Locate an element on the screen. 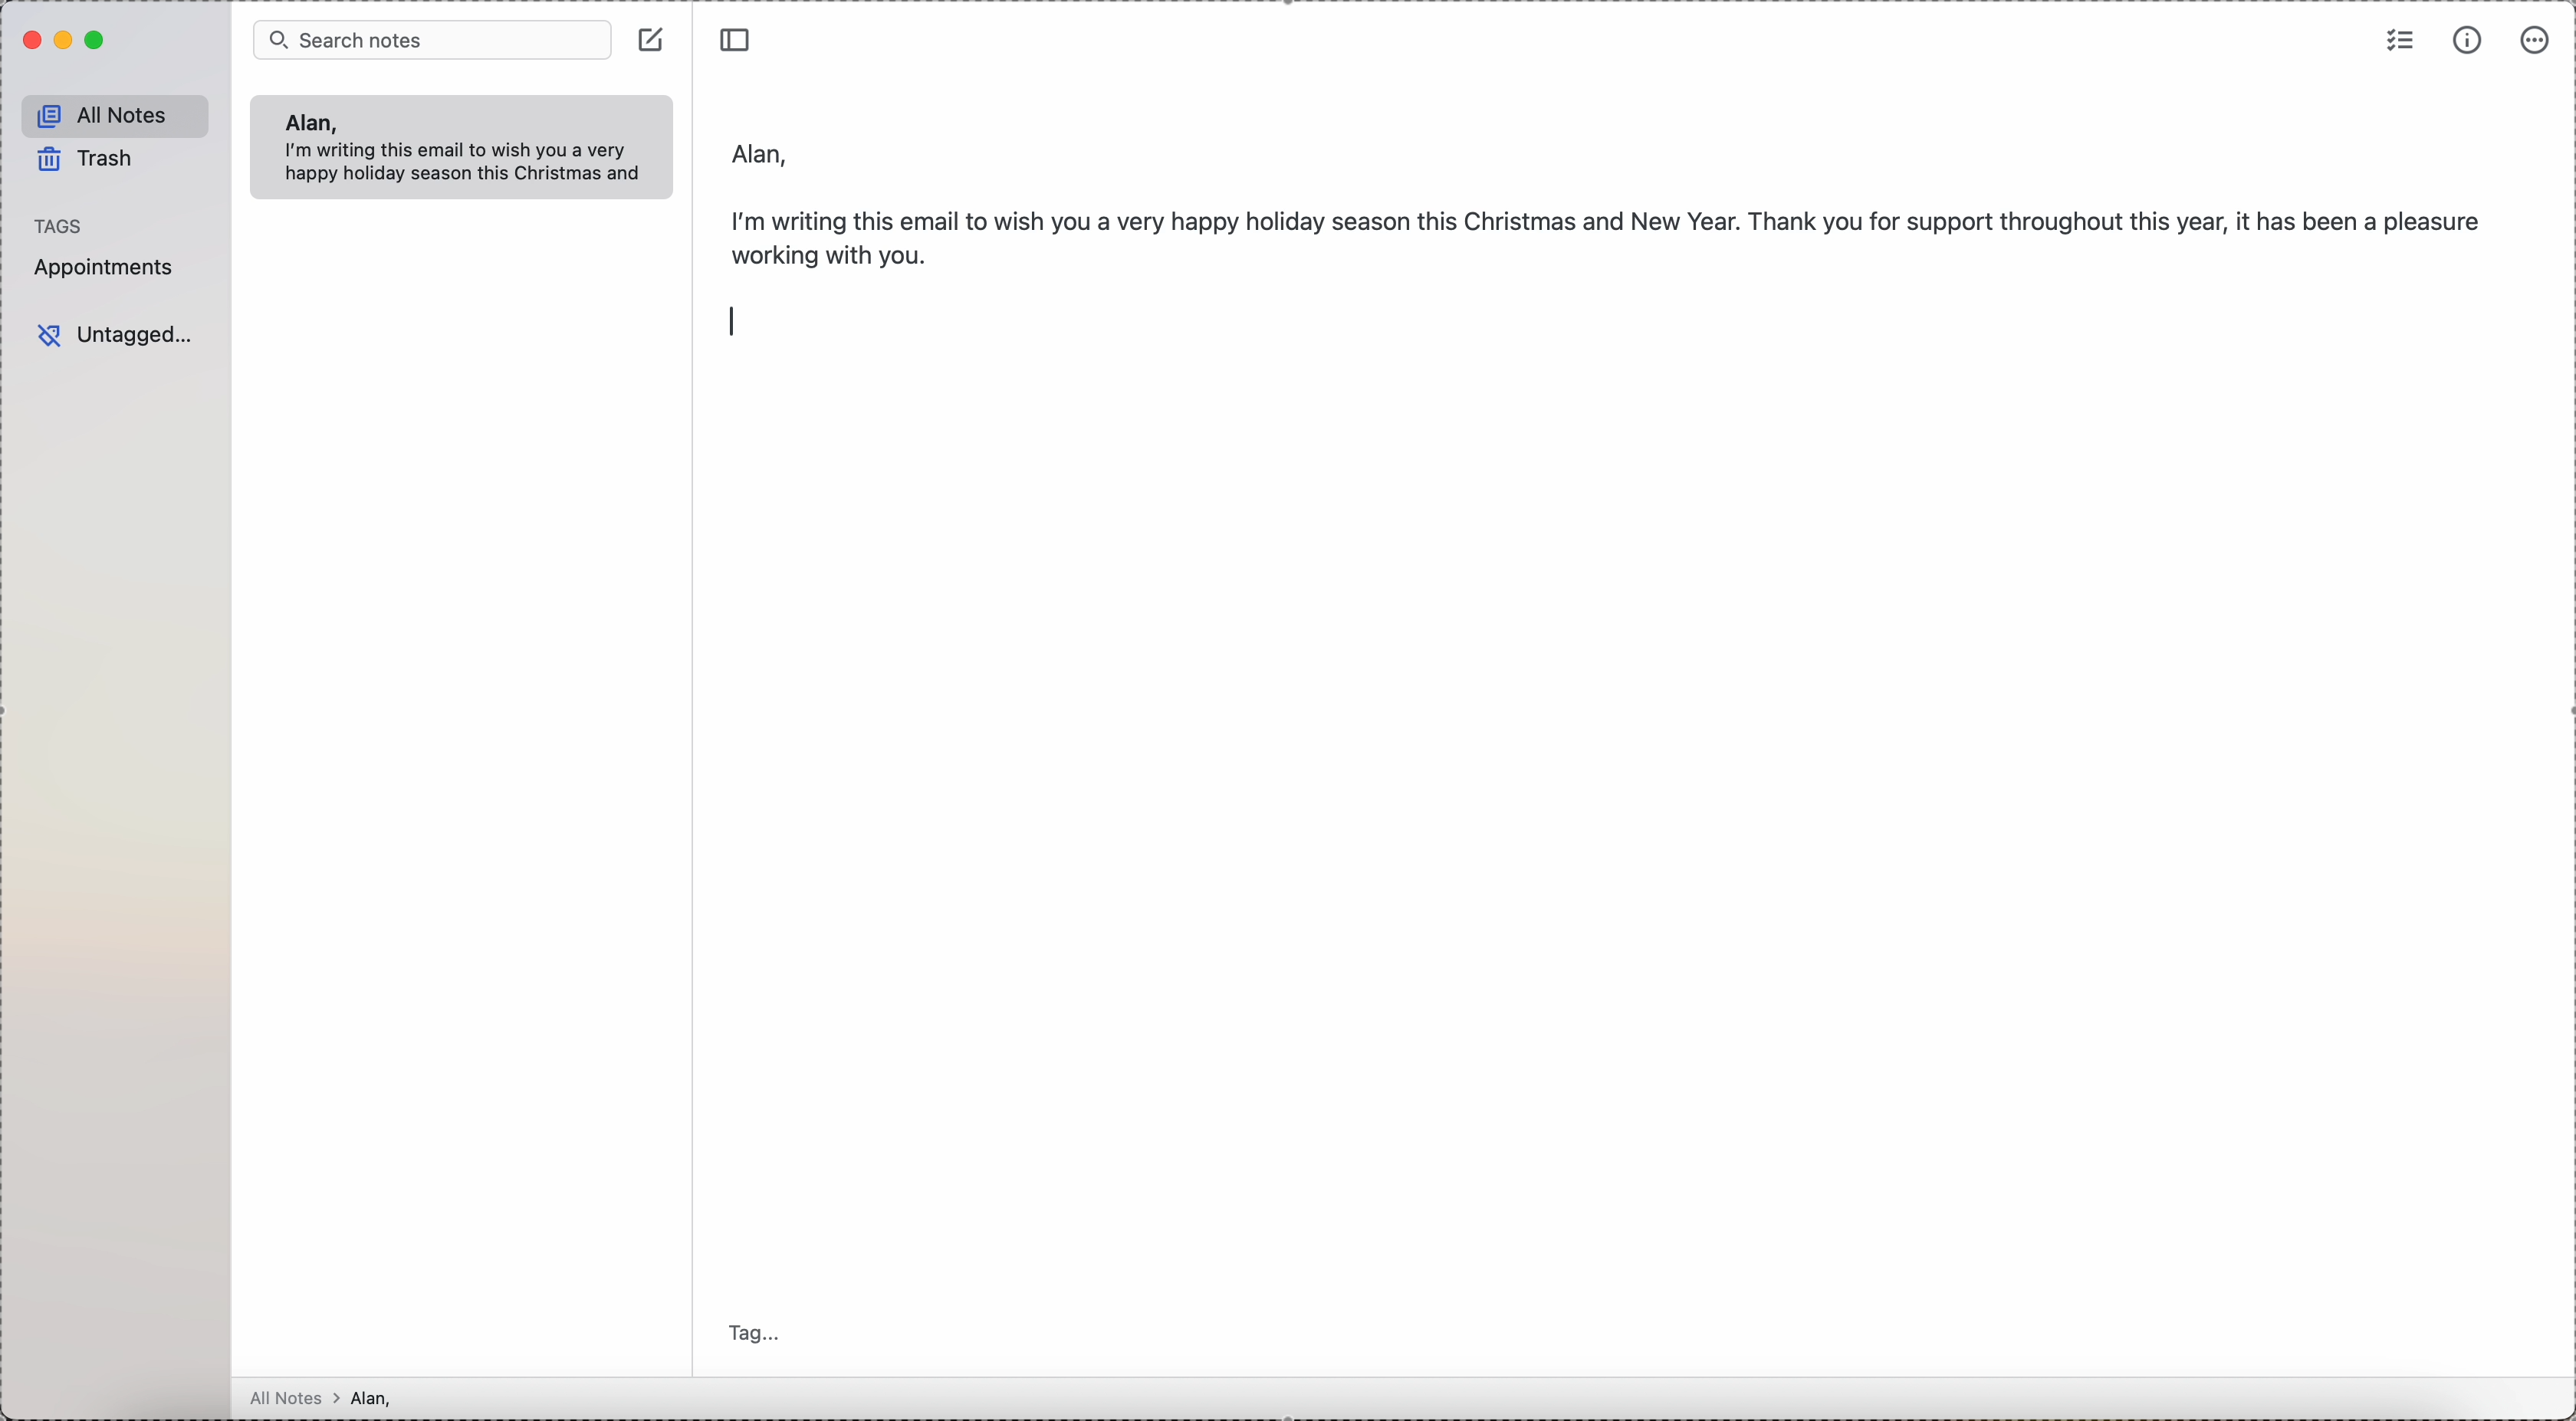  all notes > Alan, is located at coordinates (327, 1398).